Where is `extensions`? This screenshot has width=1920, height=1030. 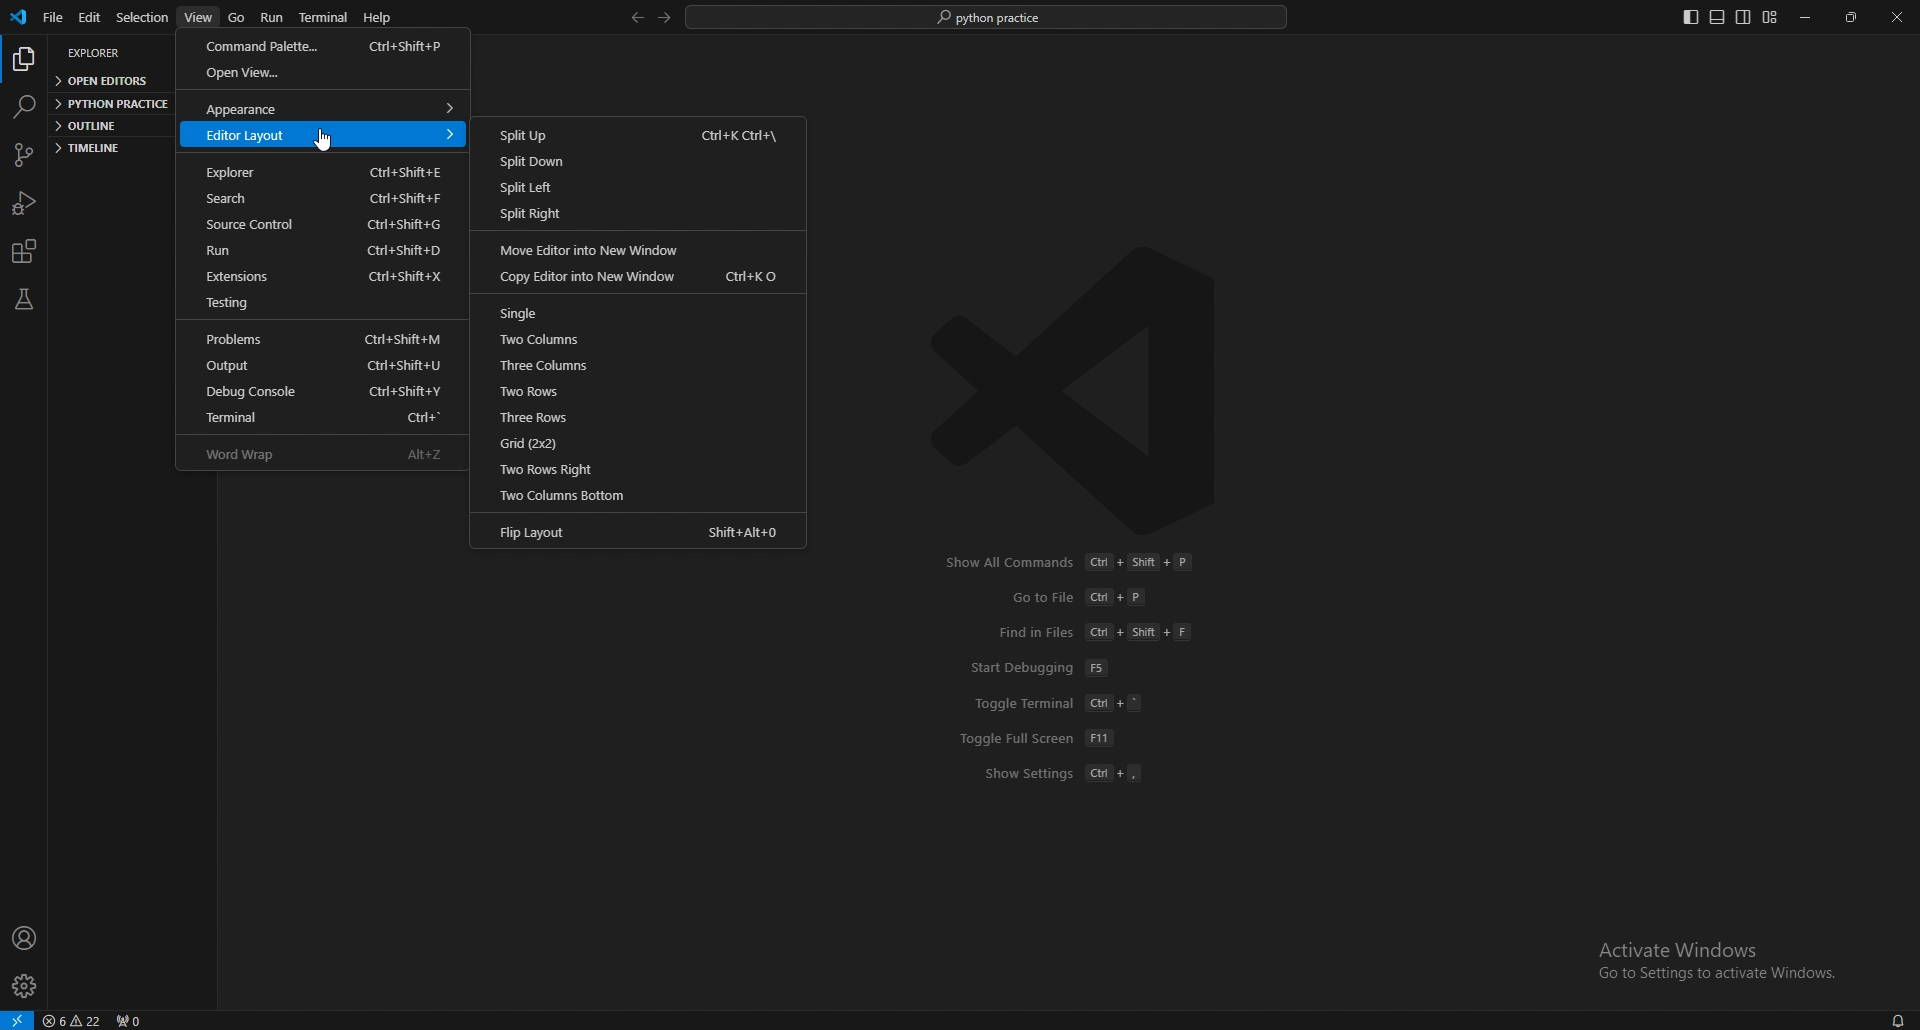 extensions is located at coordinates (28, 251).